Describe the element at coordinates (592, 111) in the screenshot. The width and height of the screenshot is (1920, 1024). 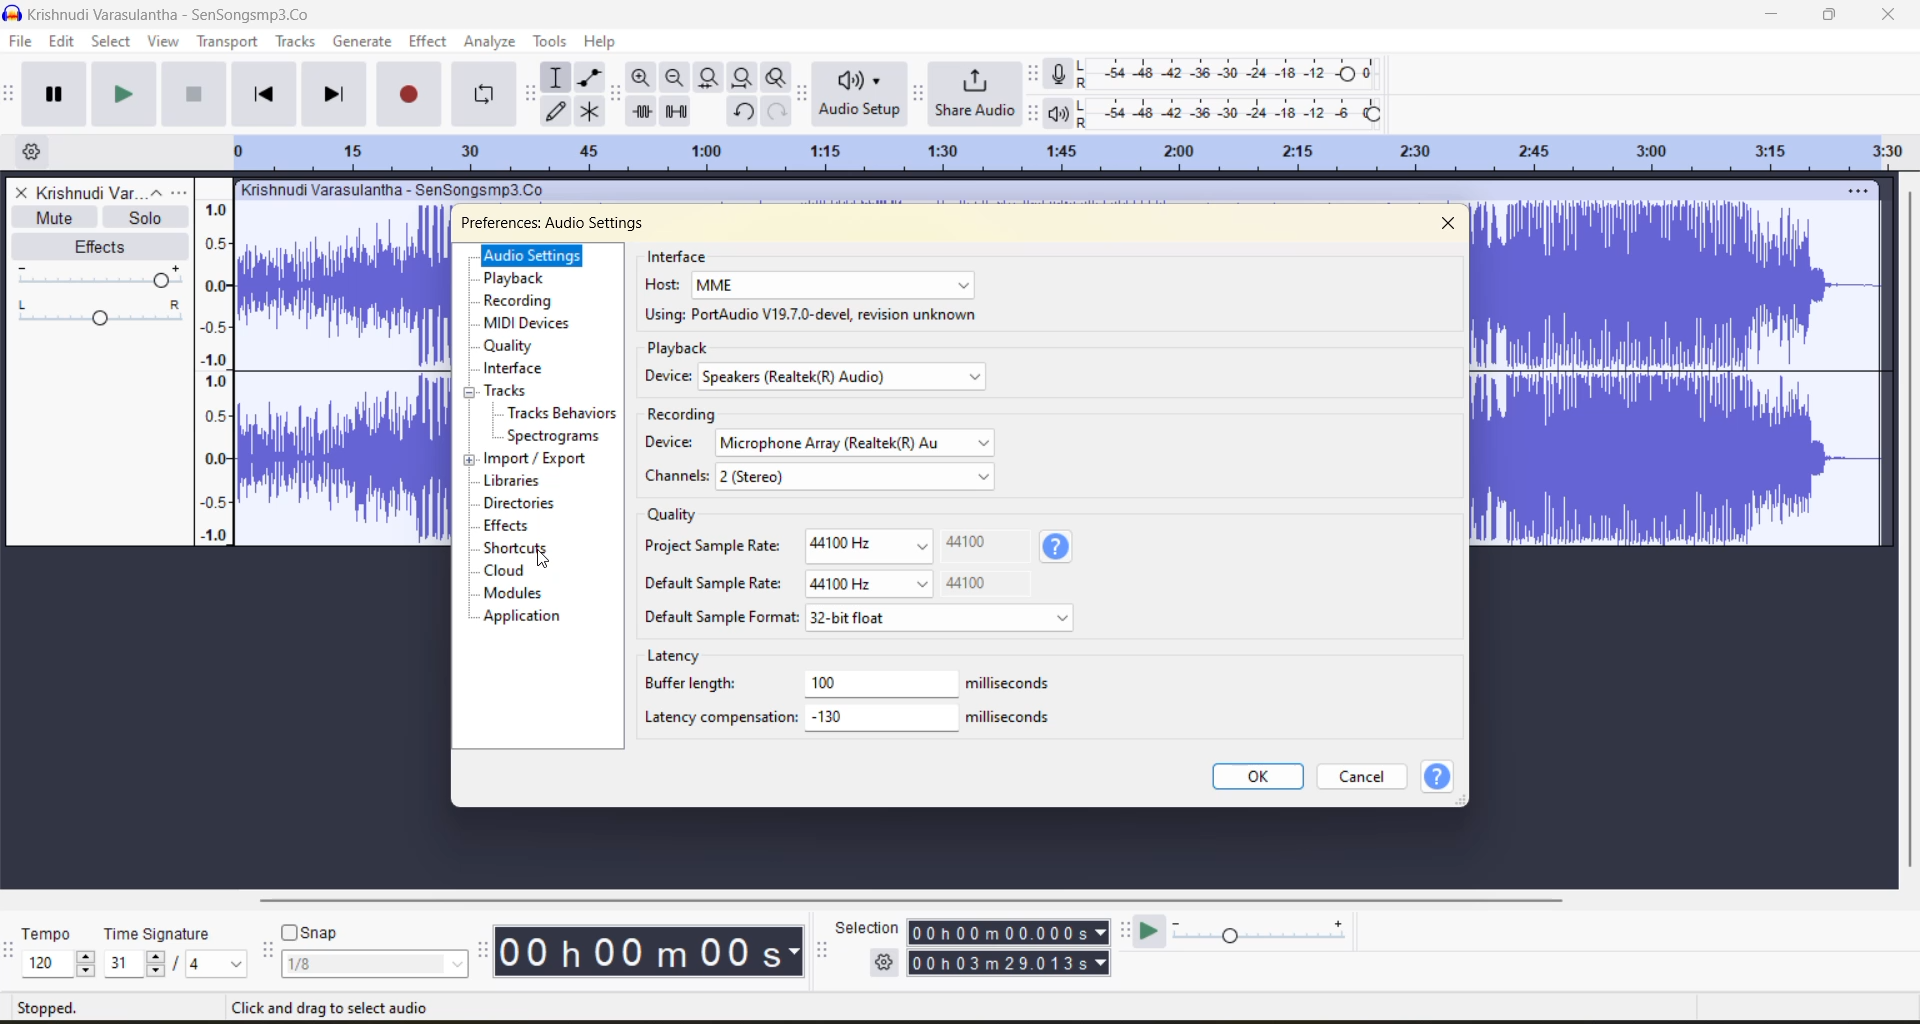
I see `multi tool` at that location.